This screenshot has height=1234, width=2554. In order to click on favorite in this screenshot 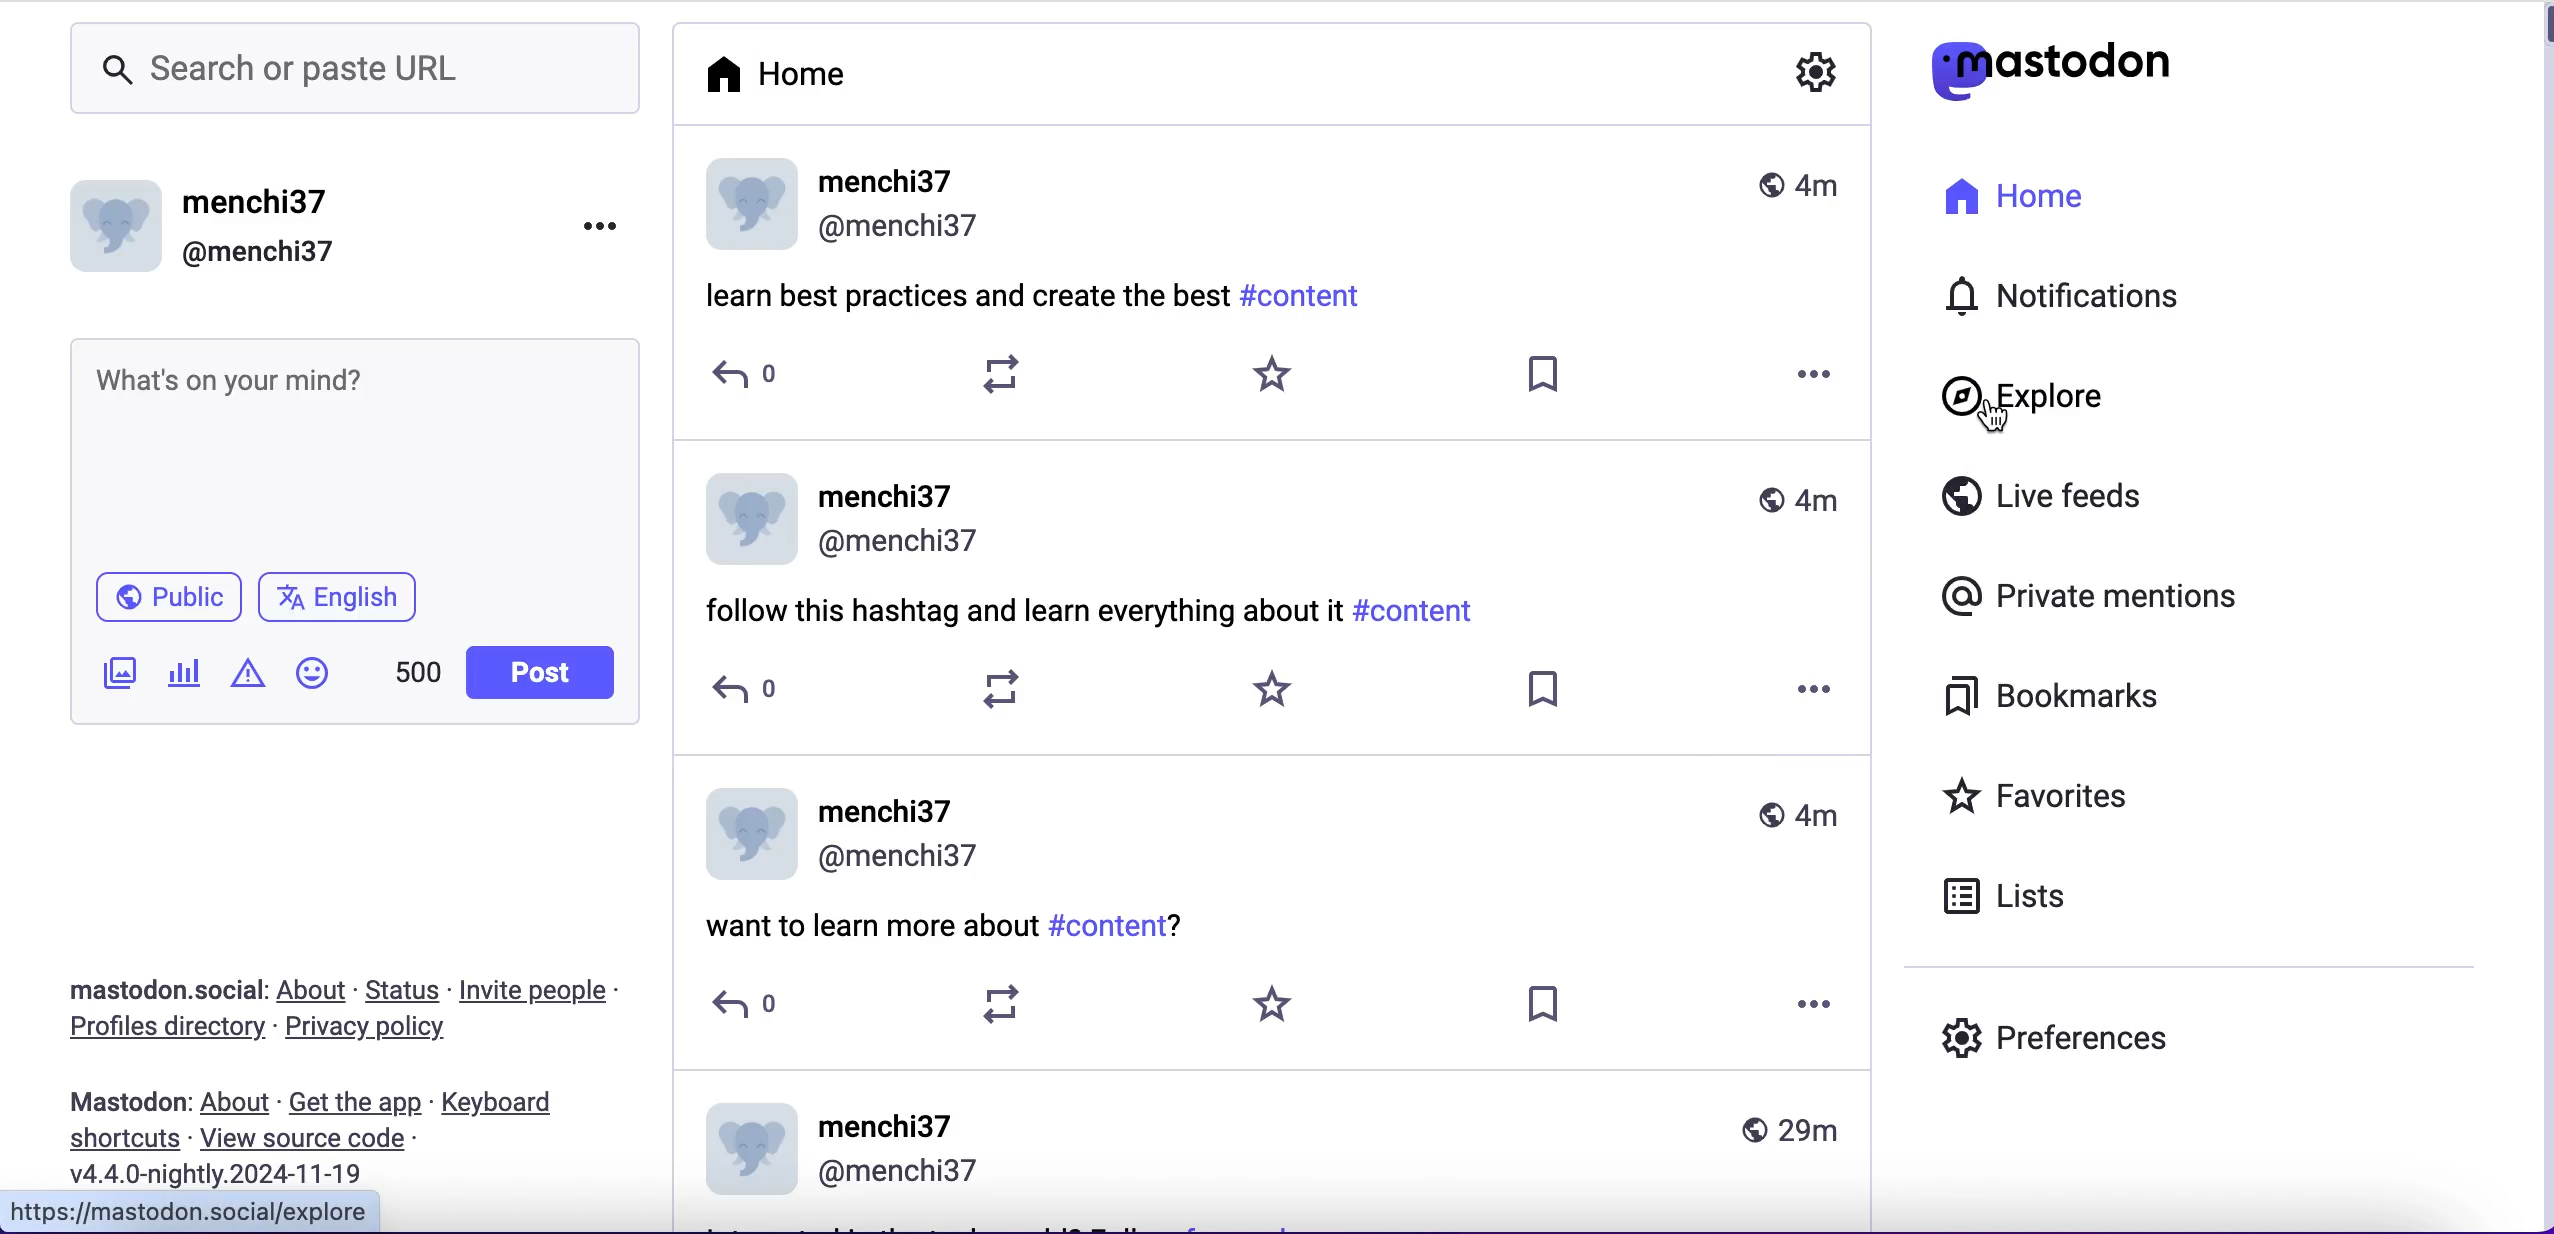, I will do `click(1274, 688)`.